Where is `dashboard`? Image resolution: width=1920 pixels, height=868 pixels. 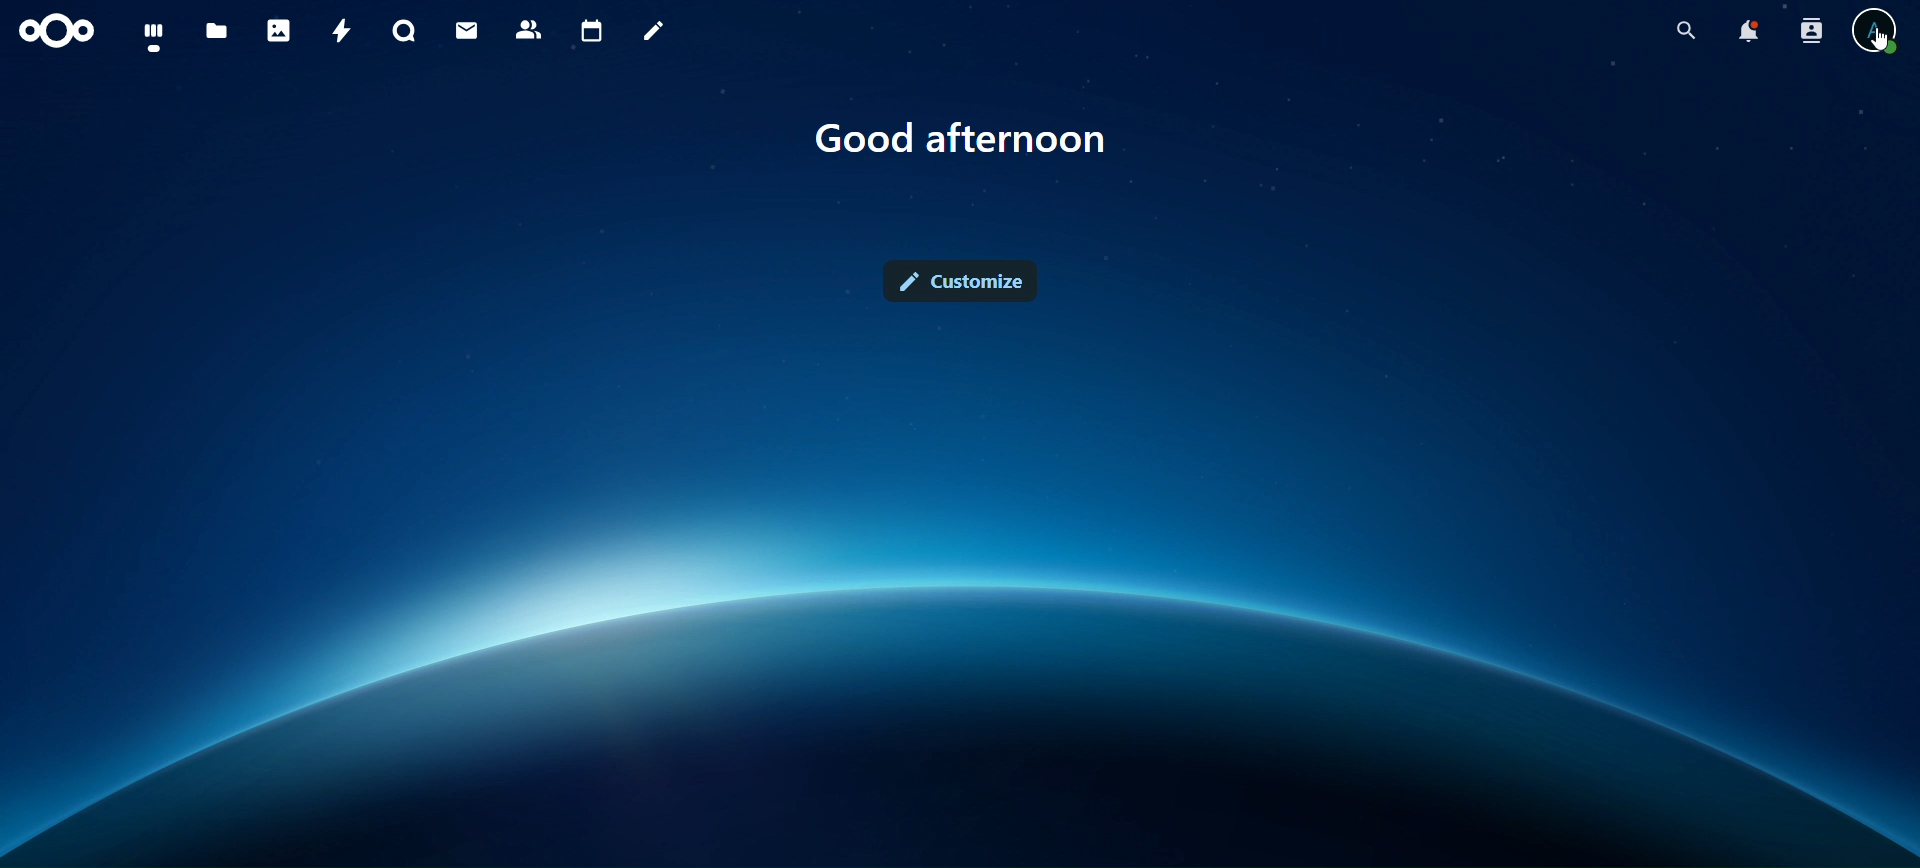 dashboard is located at coordinates (154, 37).